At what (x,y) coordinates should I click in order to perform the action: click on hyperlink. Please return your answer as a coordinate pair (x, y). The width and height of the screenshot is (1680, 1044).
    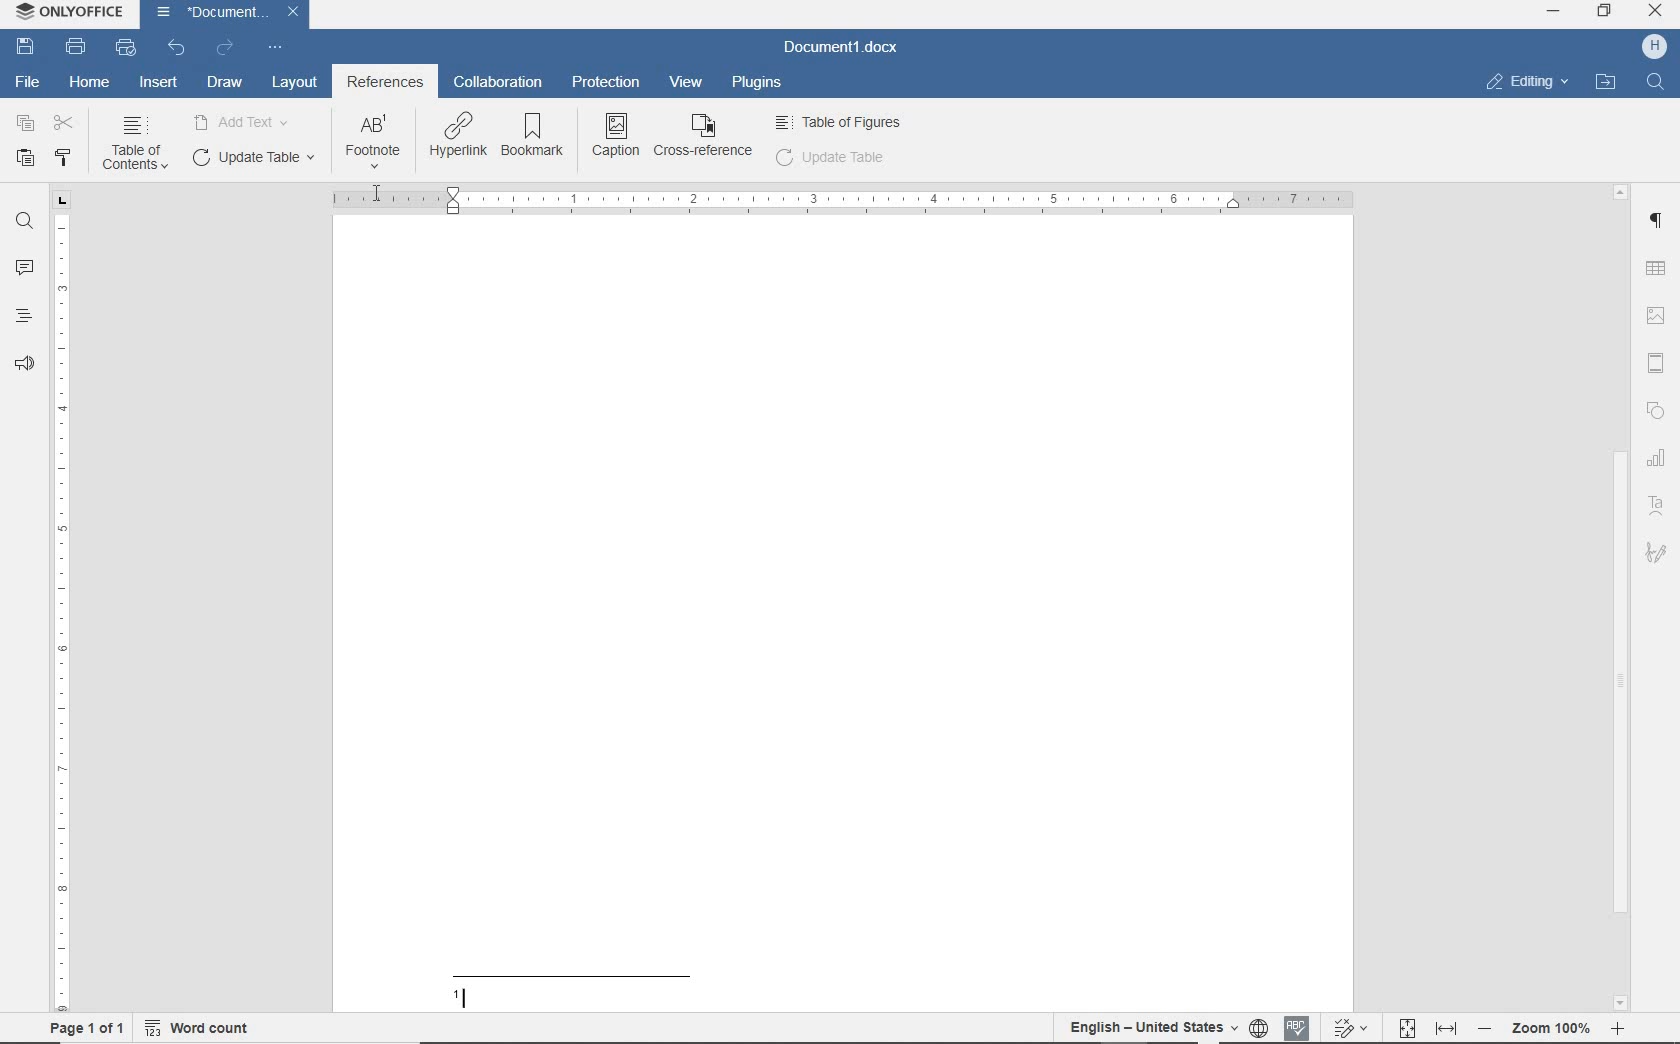
    Looking at the image, I should click on (458, 137).